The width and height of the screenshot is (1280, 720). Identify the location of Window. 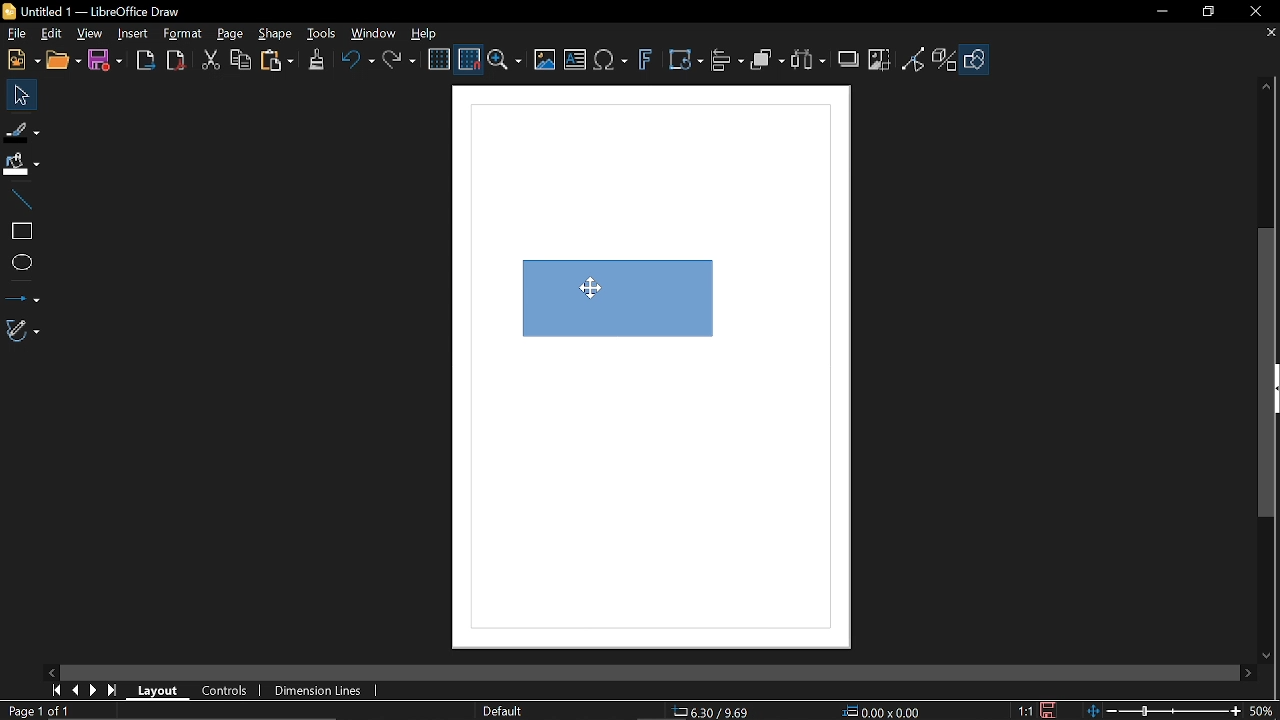
(370, 35).